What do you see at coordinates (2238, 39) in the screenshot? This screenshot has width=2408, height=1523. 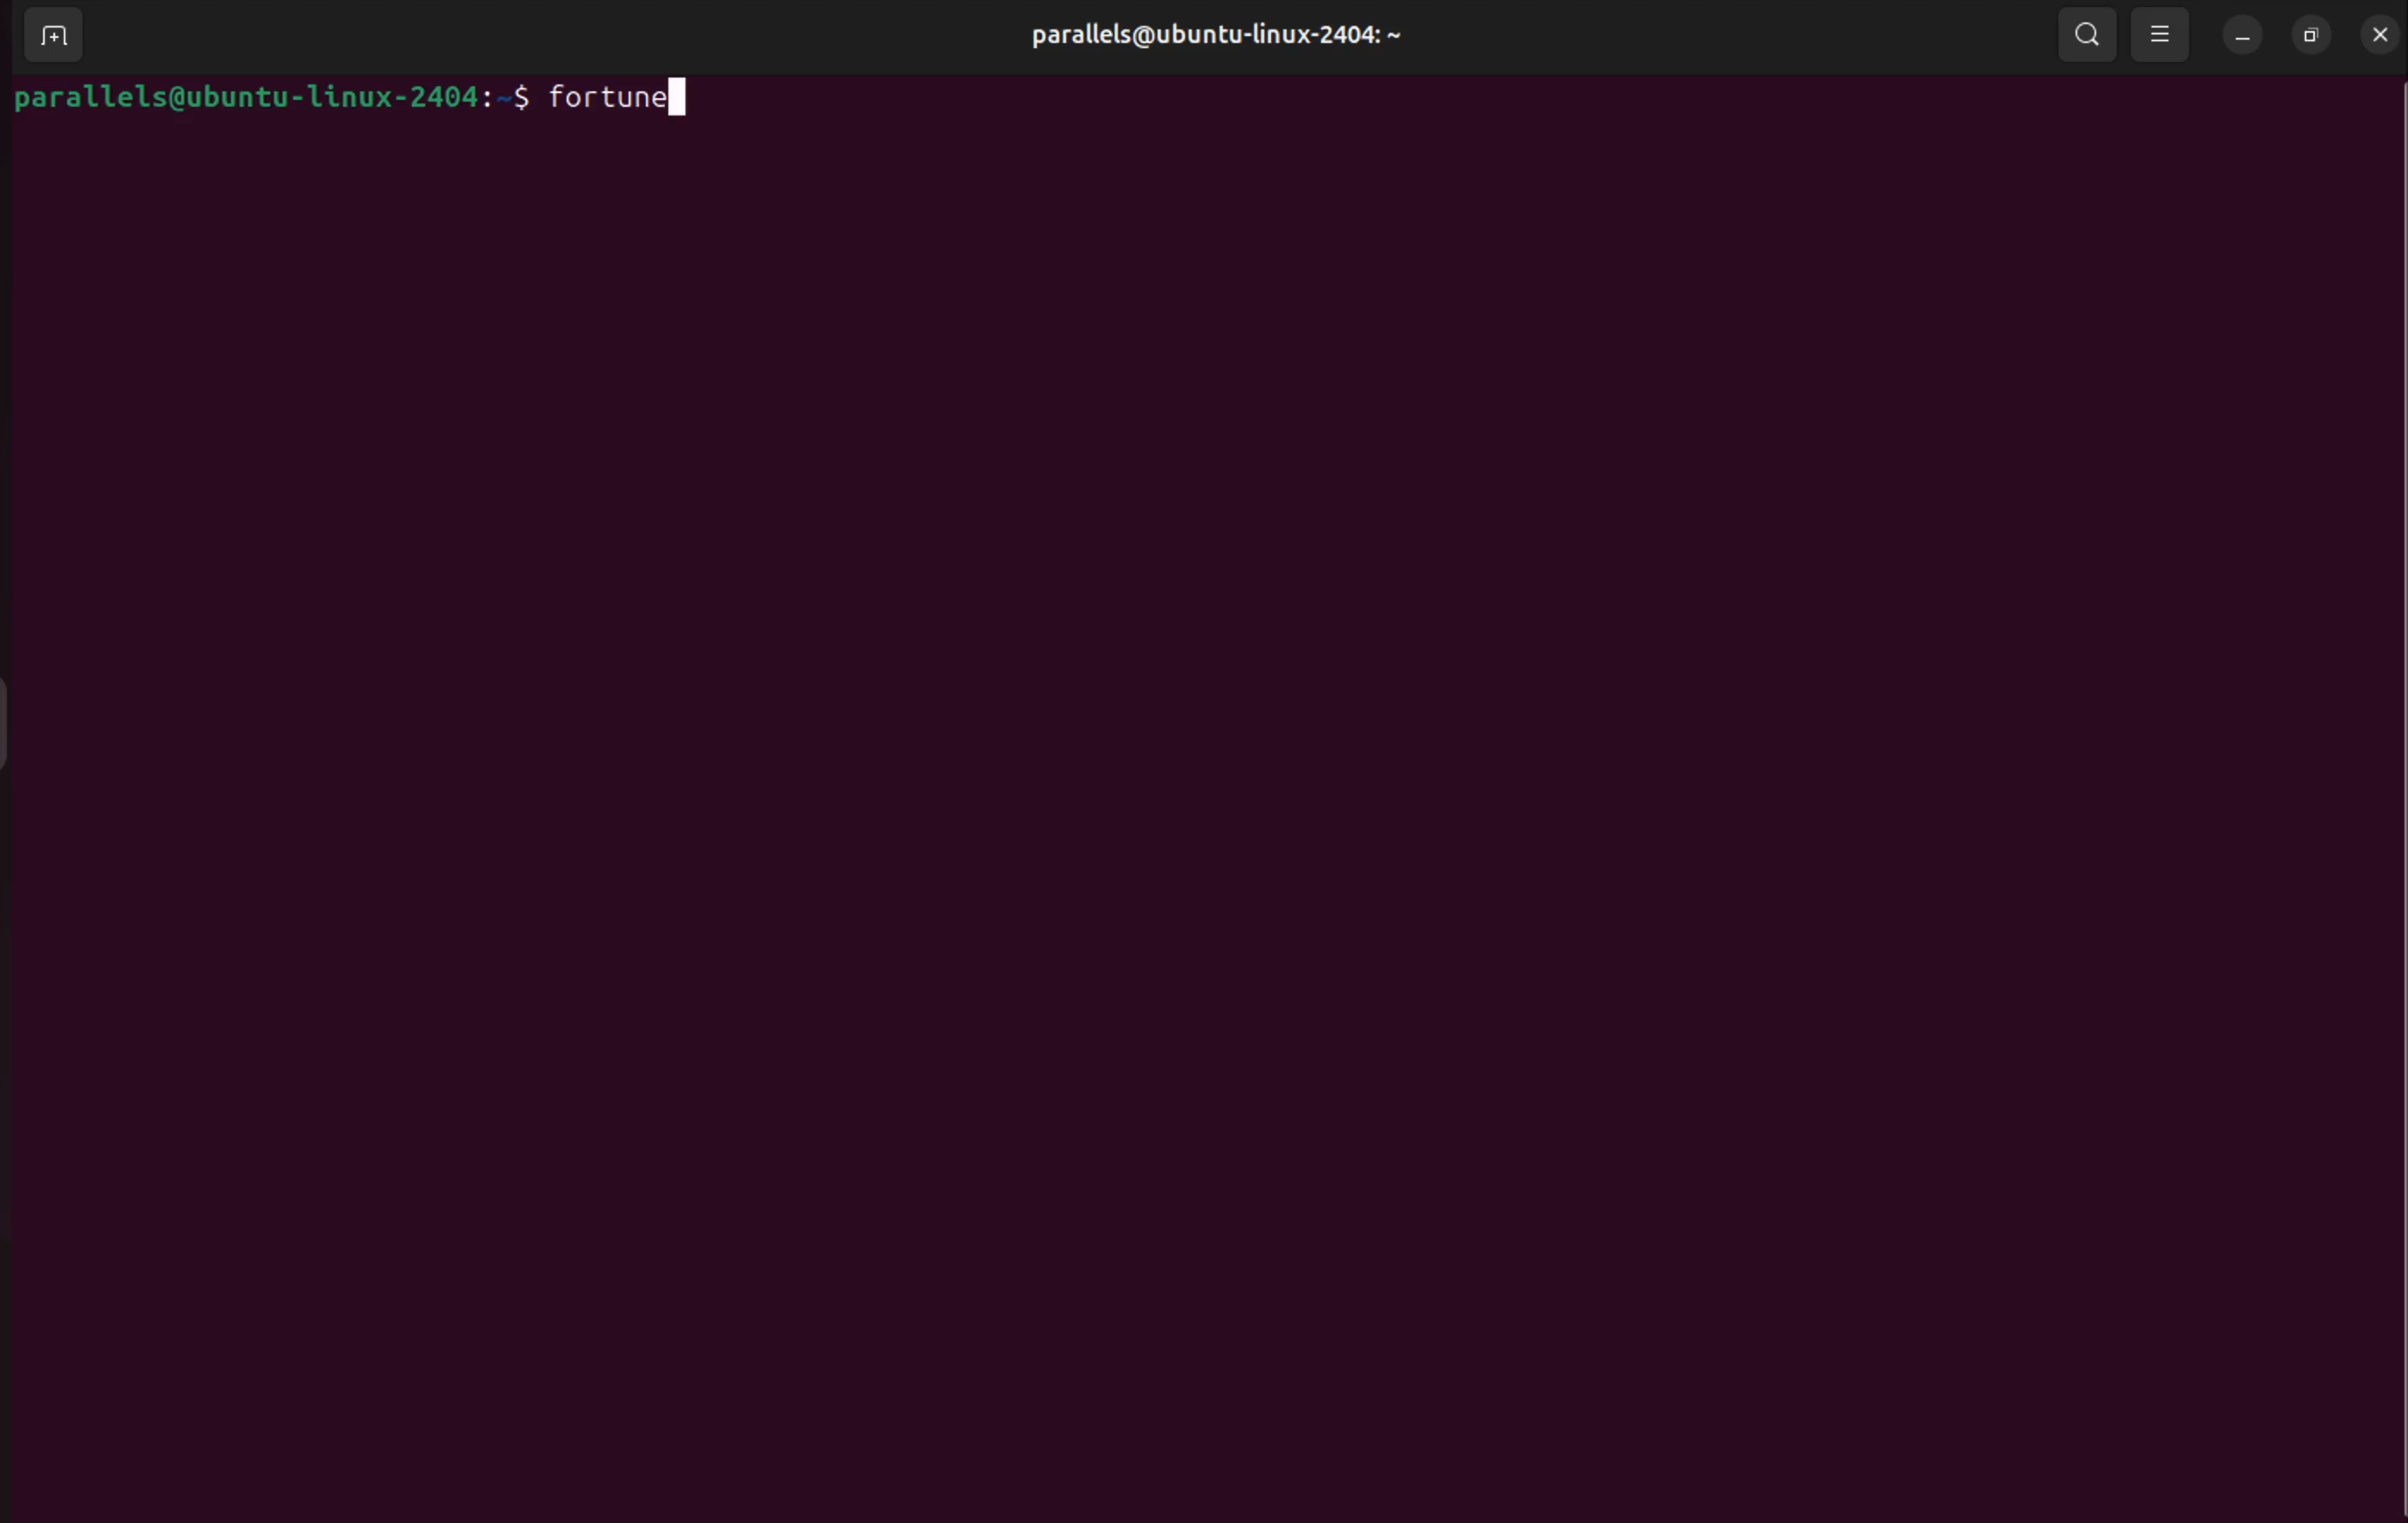 I see `minimize` at bounding box center [2238, 39].